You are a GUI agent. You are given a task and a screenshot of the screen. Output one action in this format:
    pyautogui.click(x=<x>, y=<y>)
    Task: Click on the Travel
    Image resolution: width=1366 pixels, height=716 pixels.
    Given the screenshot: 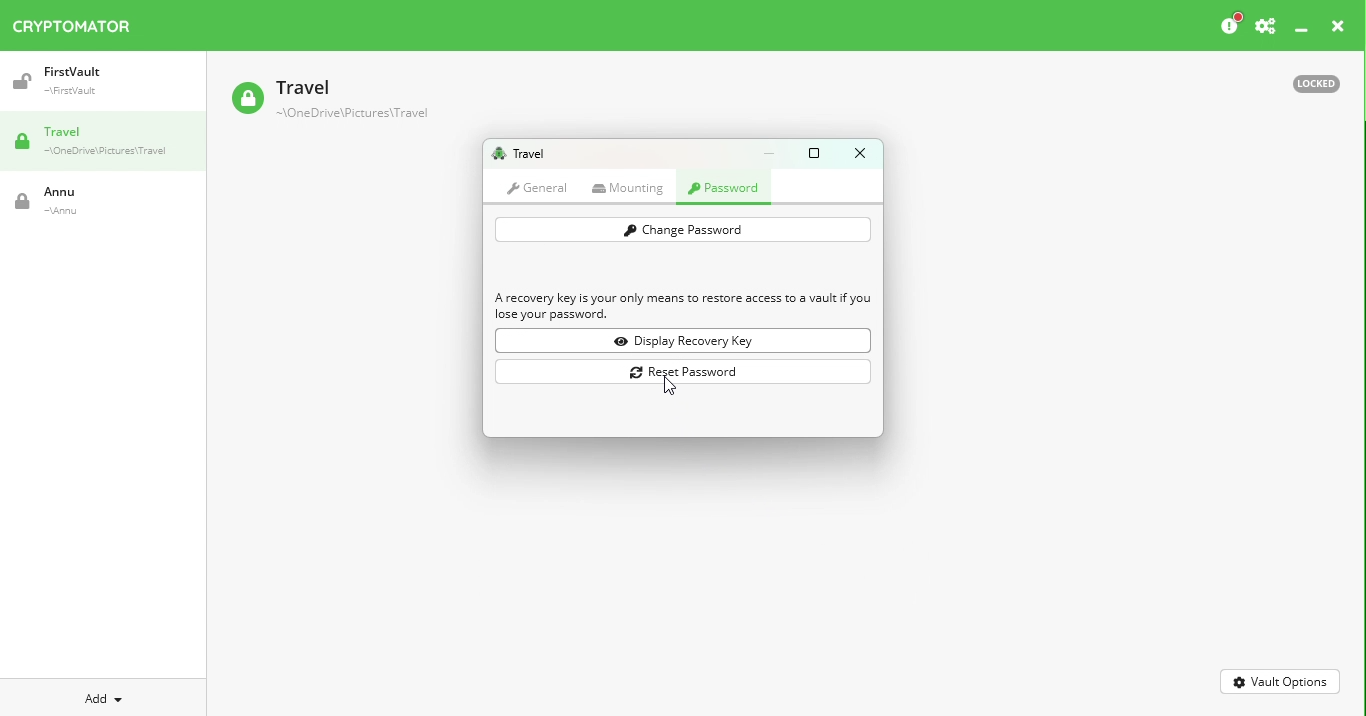 What is the action you would take?
    pyautogui.click(x=110, y=143)
    